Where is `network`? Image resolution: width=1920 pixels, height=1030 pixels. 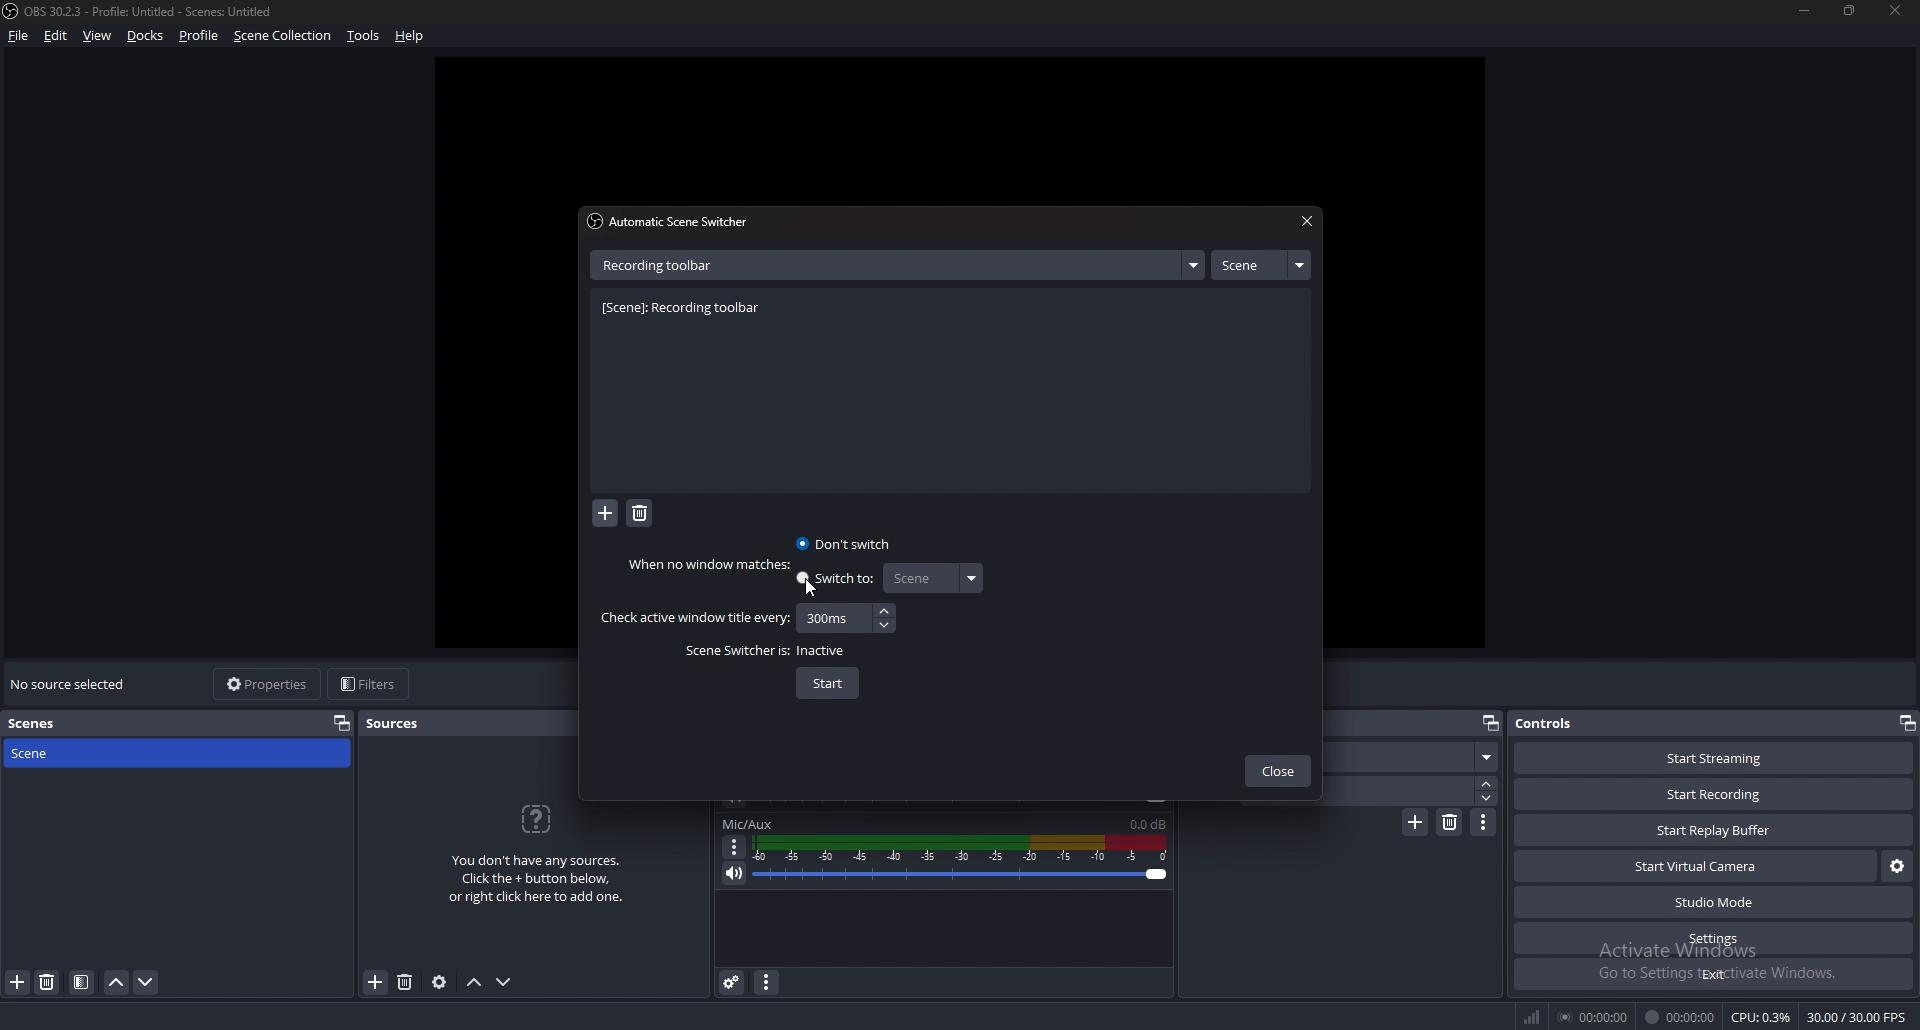
network is located at coordinates (1534, 1016).